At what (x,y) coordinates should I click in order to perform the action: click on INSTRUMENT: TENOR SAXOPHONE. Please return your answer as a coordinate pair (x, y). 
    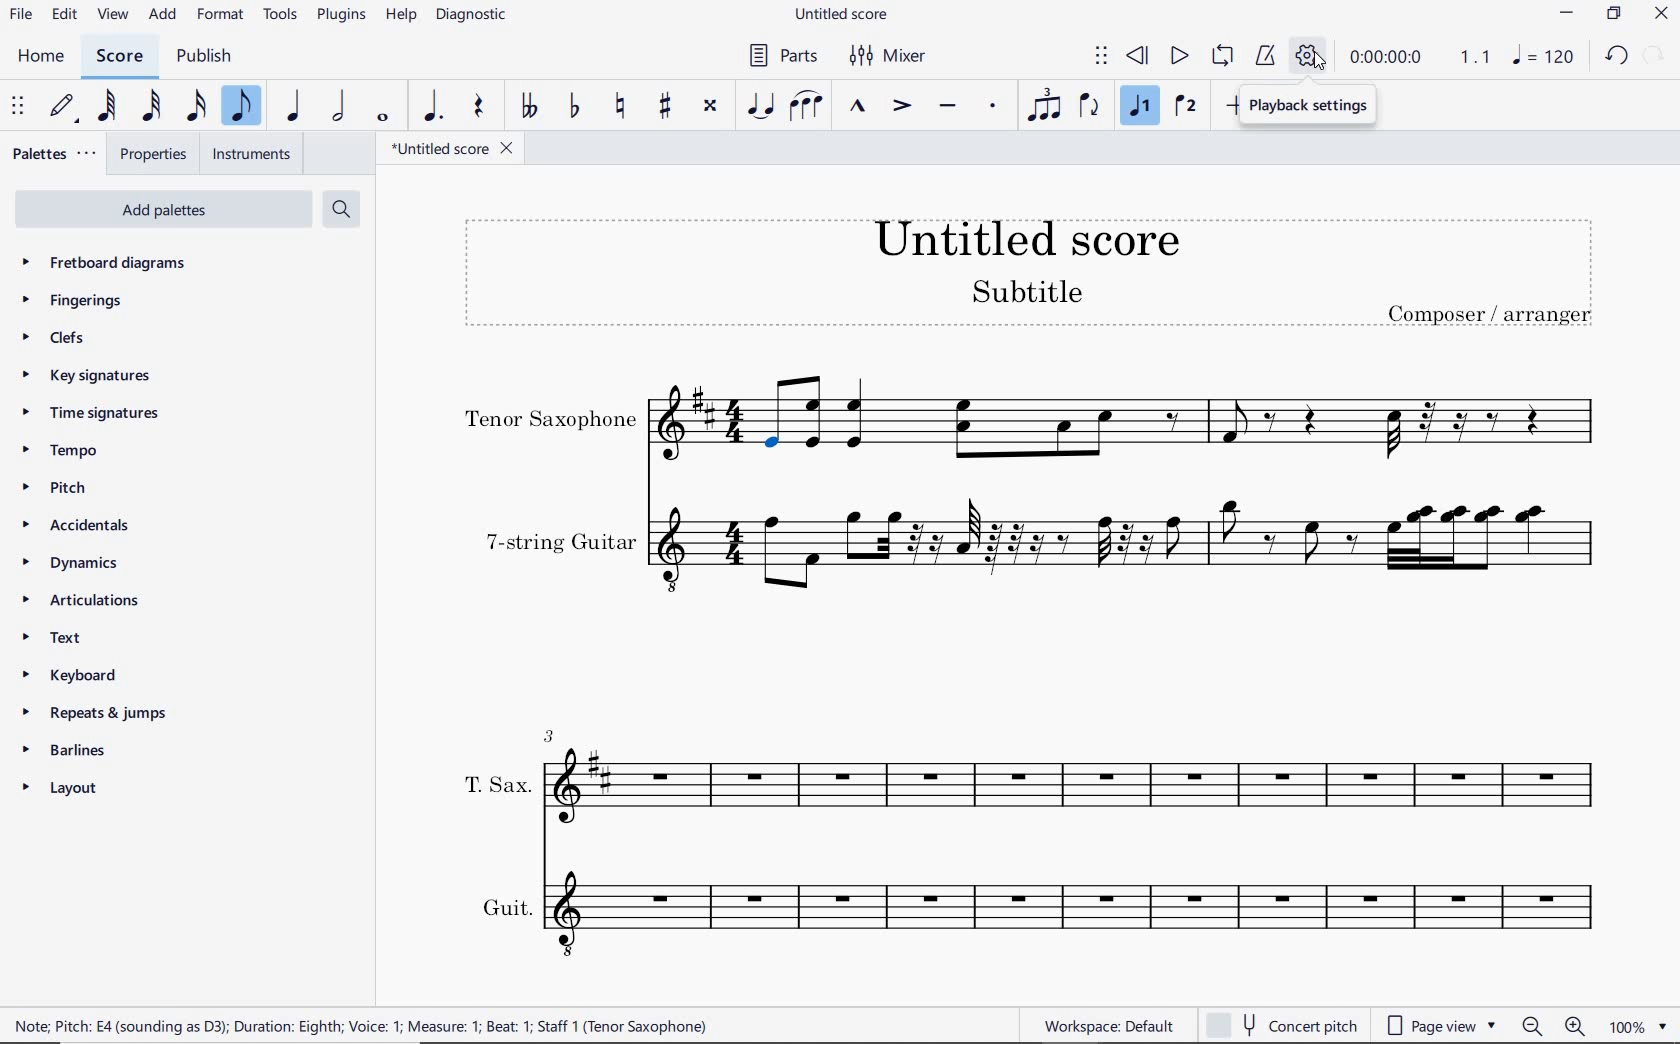
    Looking at the image, I should click on (601, 418).